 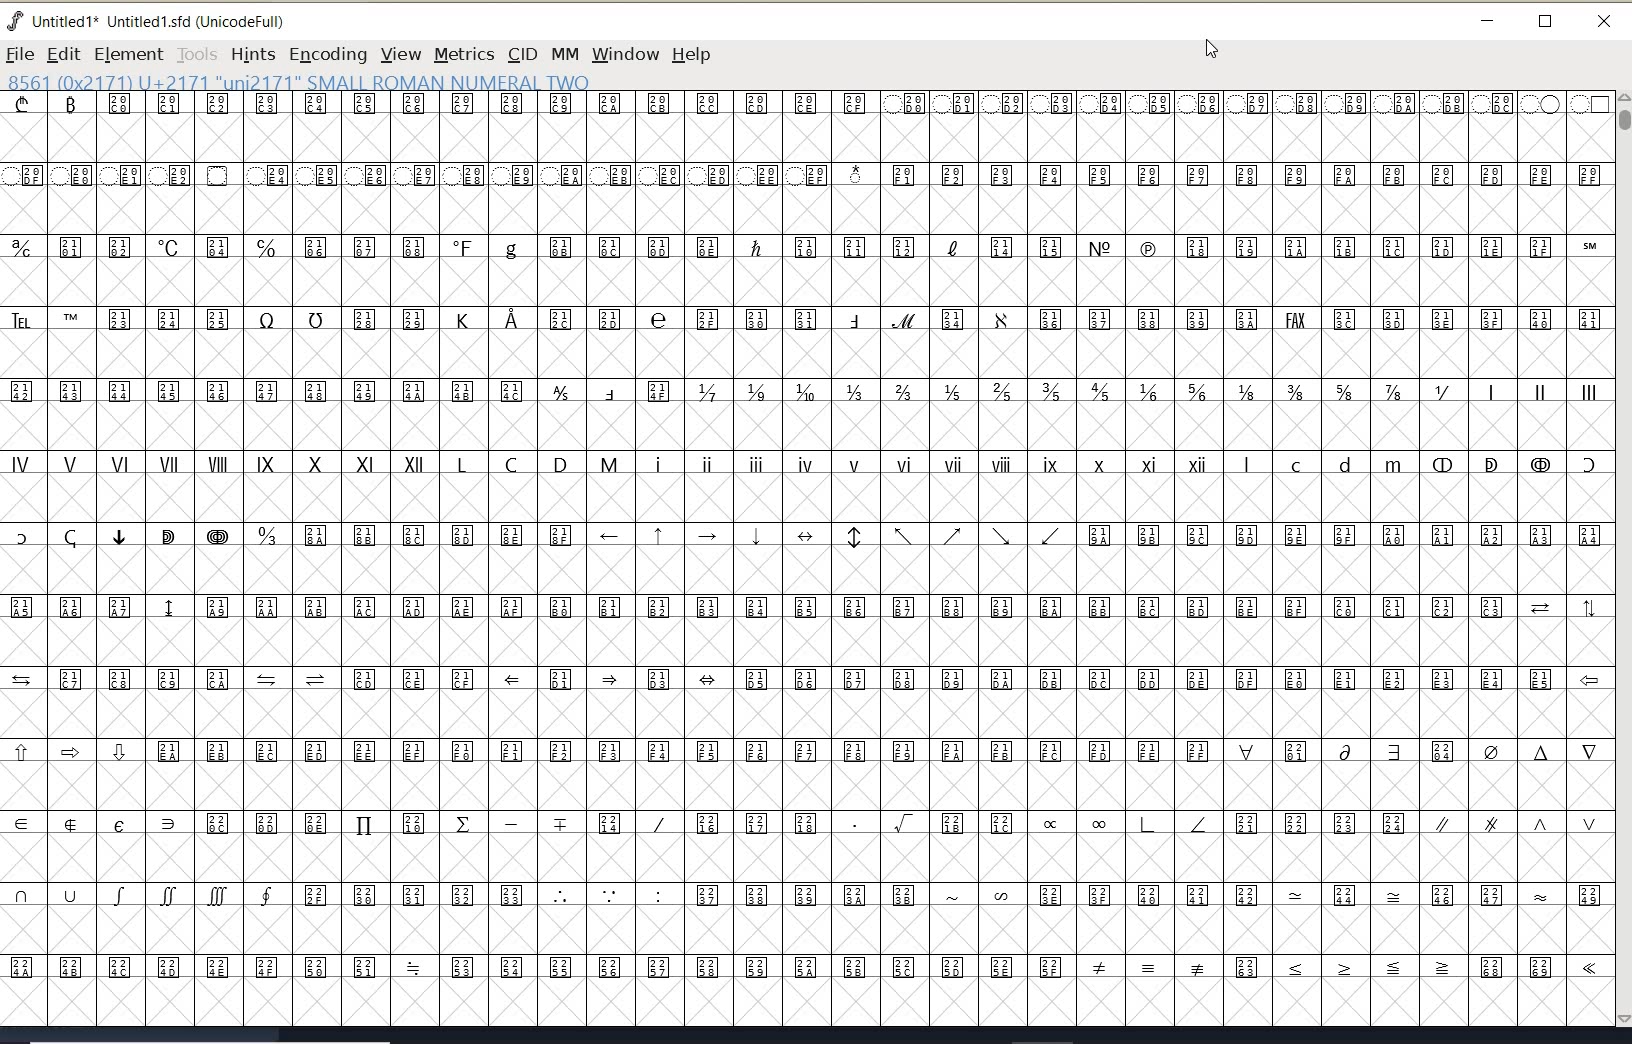 What do you see at coordinates (398, 54) in the screenshot?
I see `VIEW` at bounding box center [398, 54].